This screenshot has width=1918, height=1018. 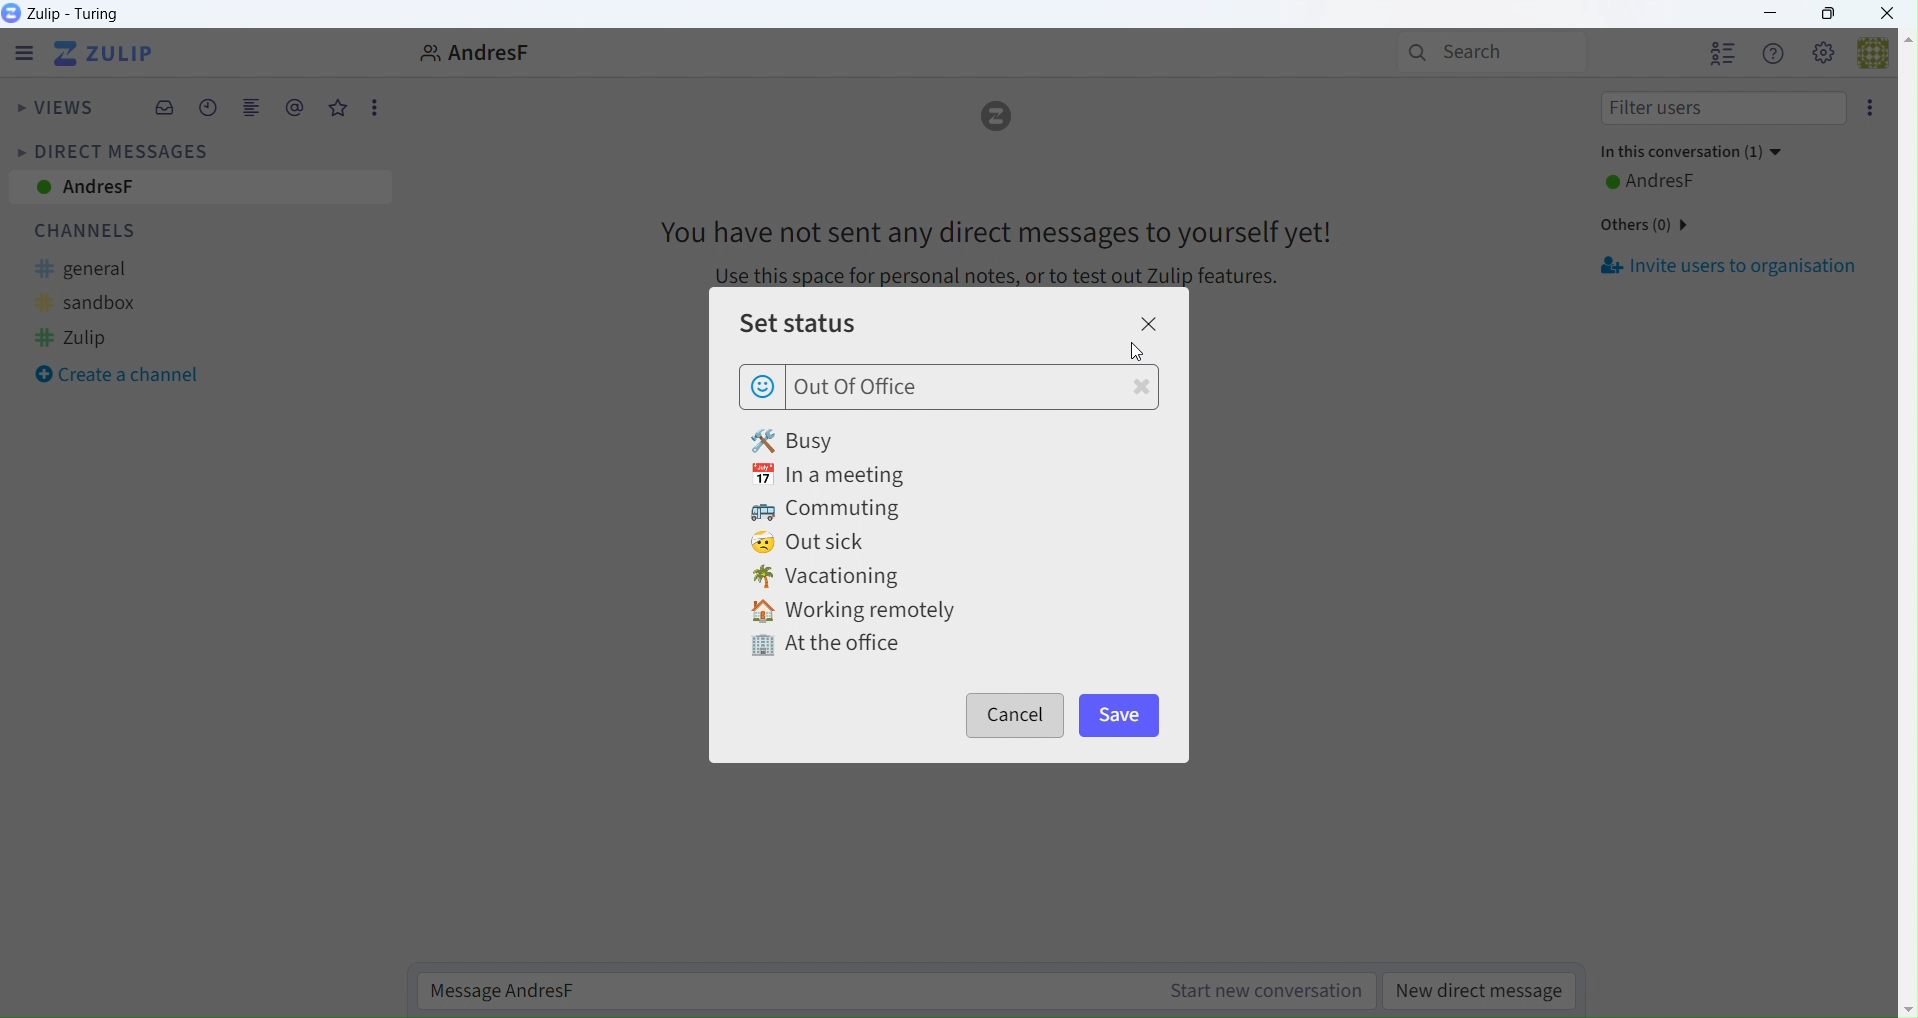 What do you see at coordinates (828, 438) in the screenshot?
I see `busy` at bounding box center [828, 438].